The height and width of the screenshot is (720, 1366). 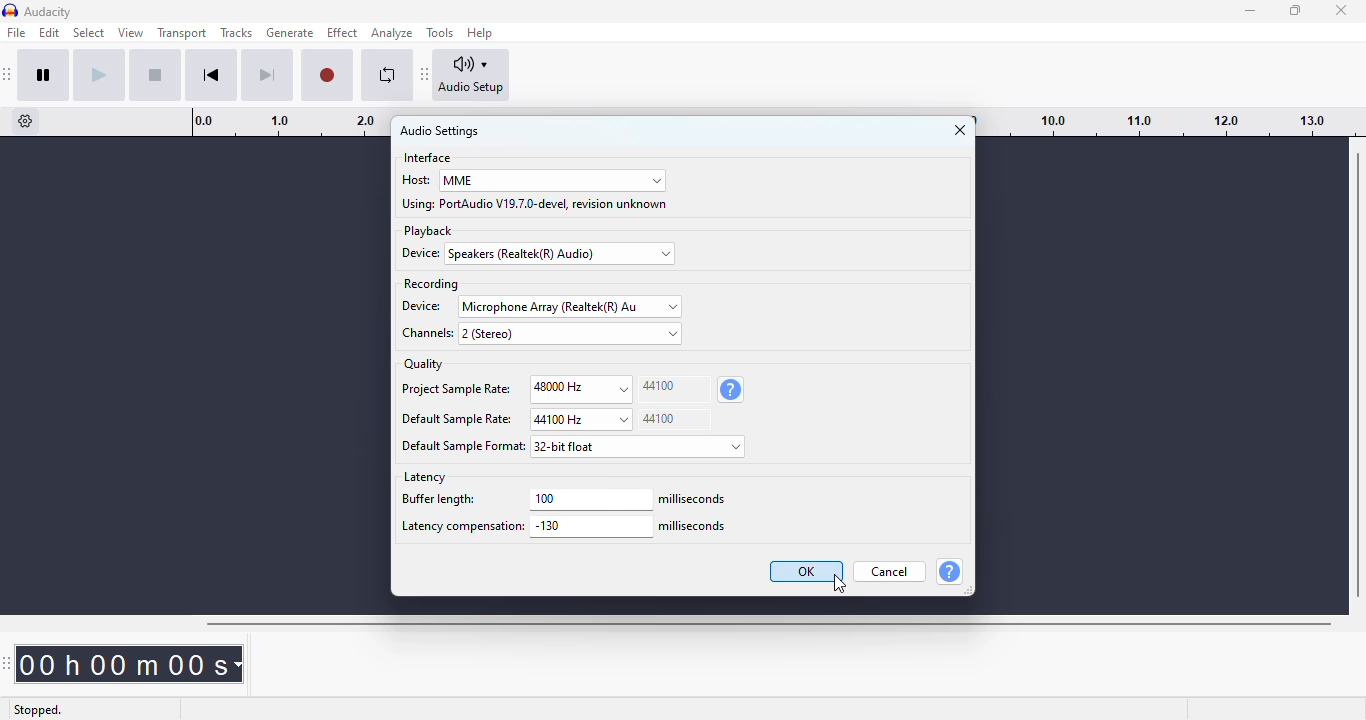 I want to click on default sample rate, so click(x=457, y=420).